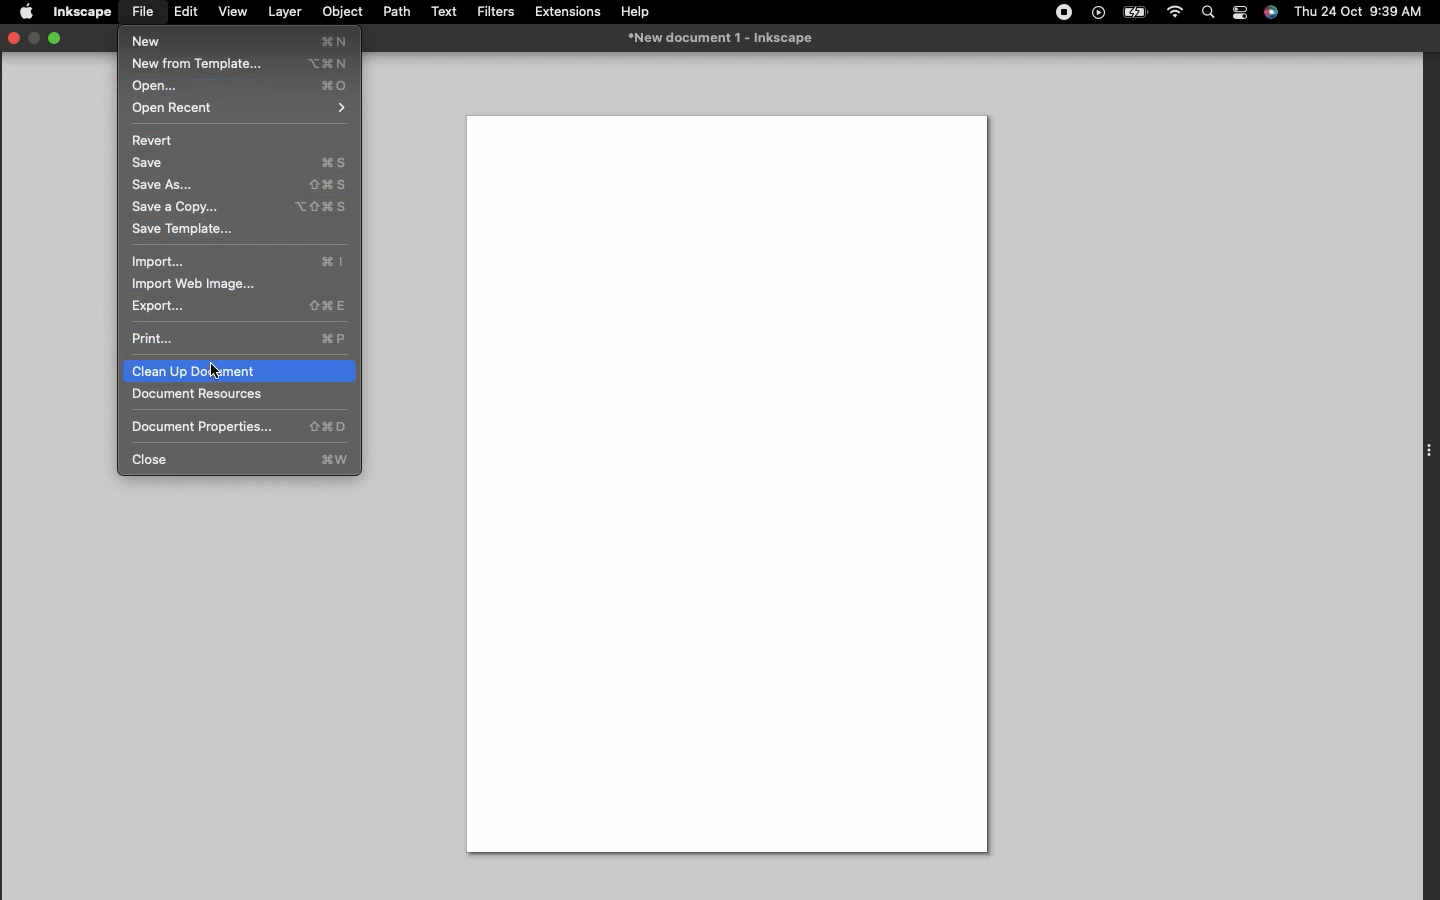  What do you see at coordinates (1242, 13) in the screenshot?
I see `Notification bar` at bounding box center [1242, 13].